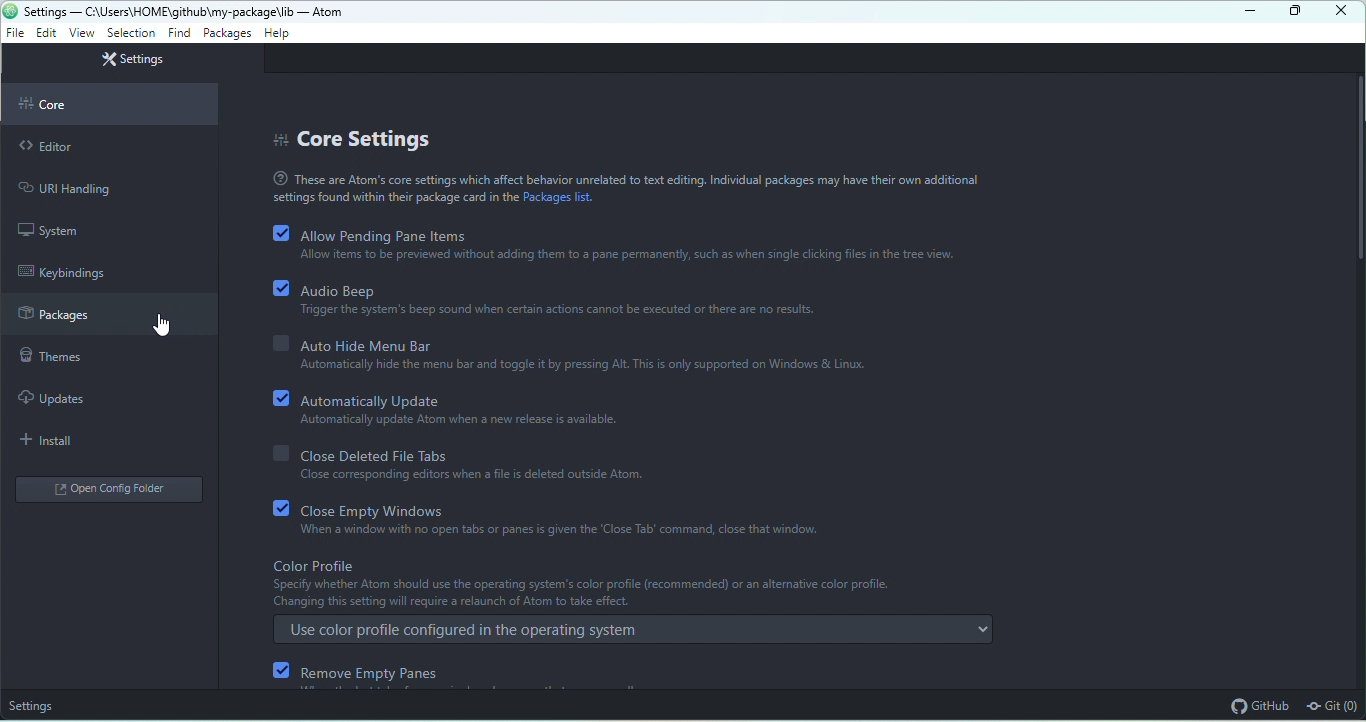 The image size is (1366, 722). What do you see at coordinates (617, 178) in the screenshot?
I see `(3 These are Atom's core settings which affect behavior unrelated to text editing. Individual packages may have their own additional` at bounding box center [617, 178].